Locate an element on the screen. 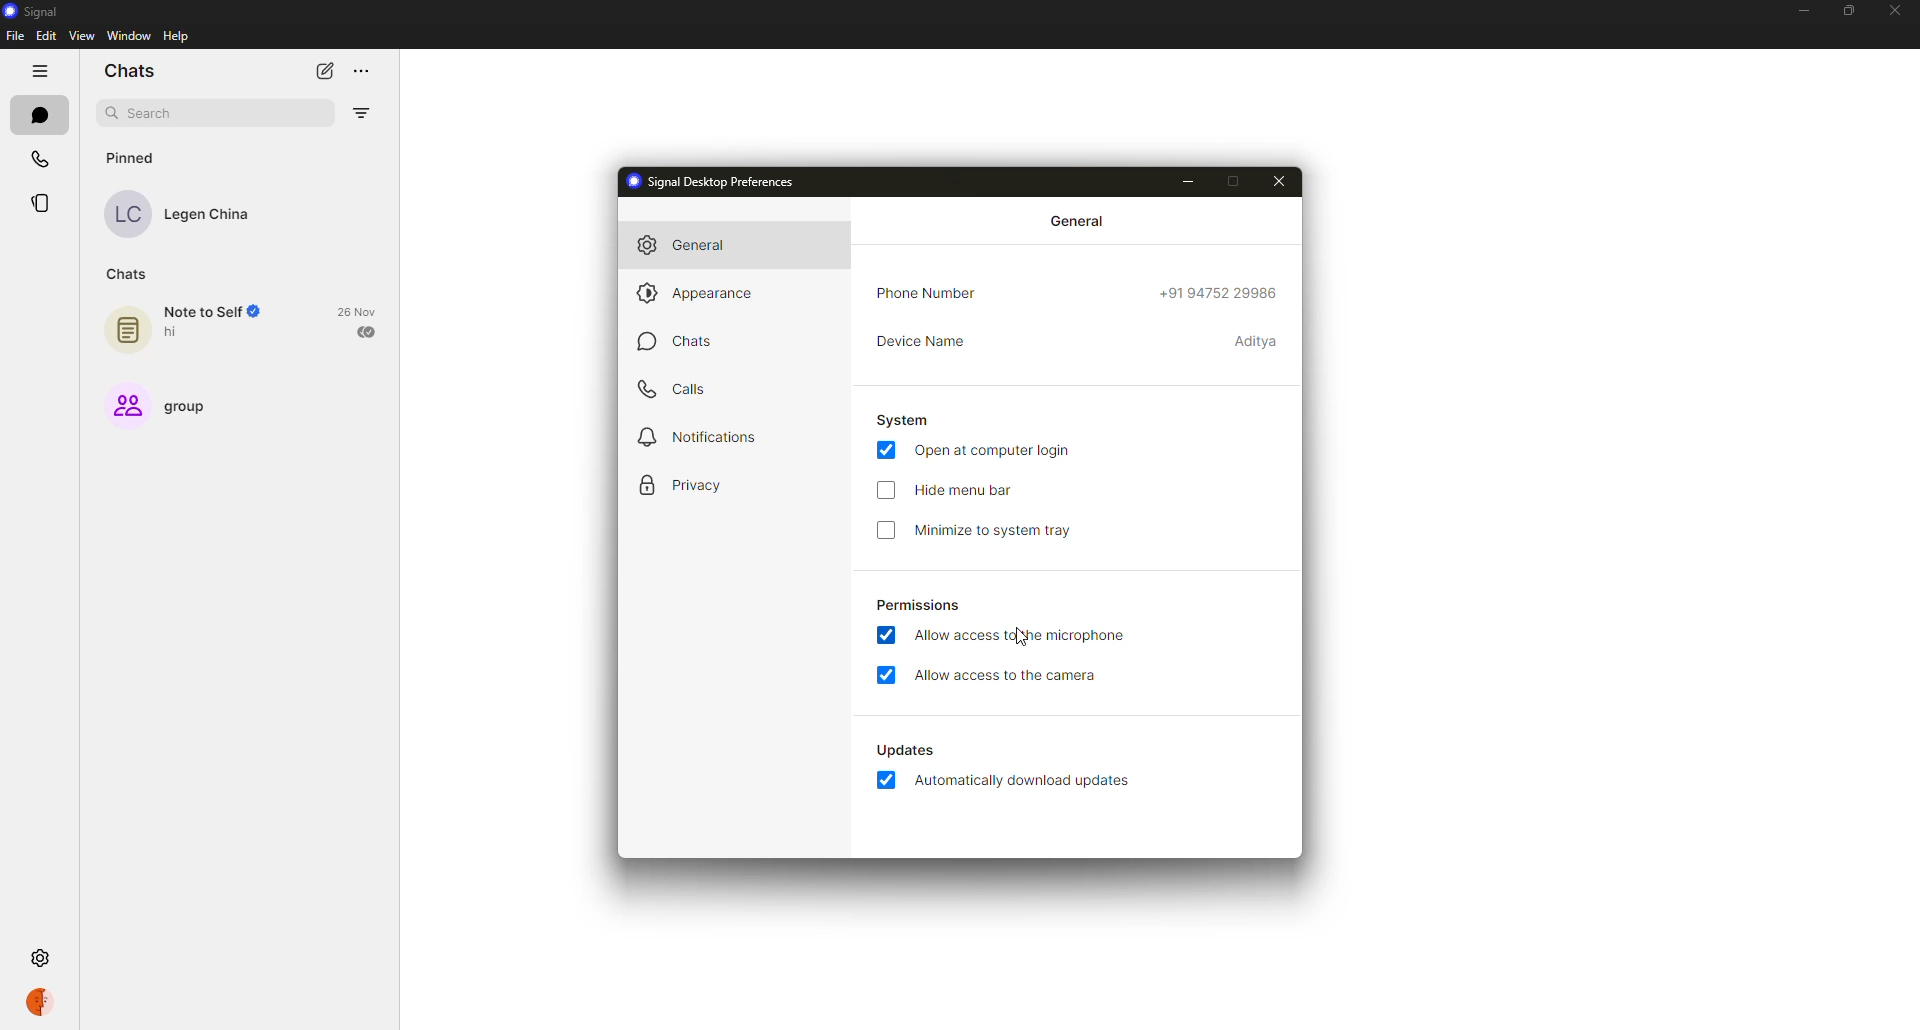 Image resolution: width=1920 pixels, height=1030 pixels. settings is located at coordinates (42, 957).